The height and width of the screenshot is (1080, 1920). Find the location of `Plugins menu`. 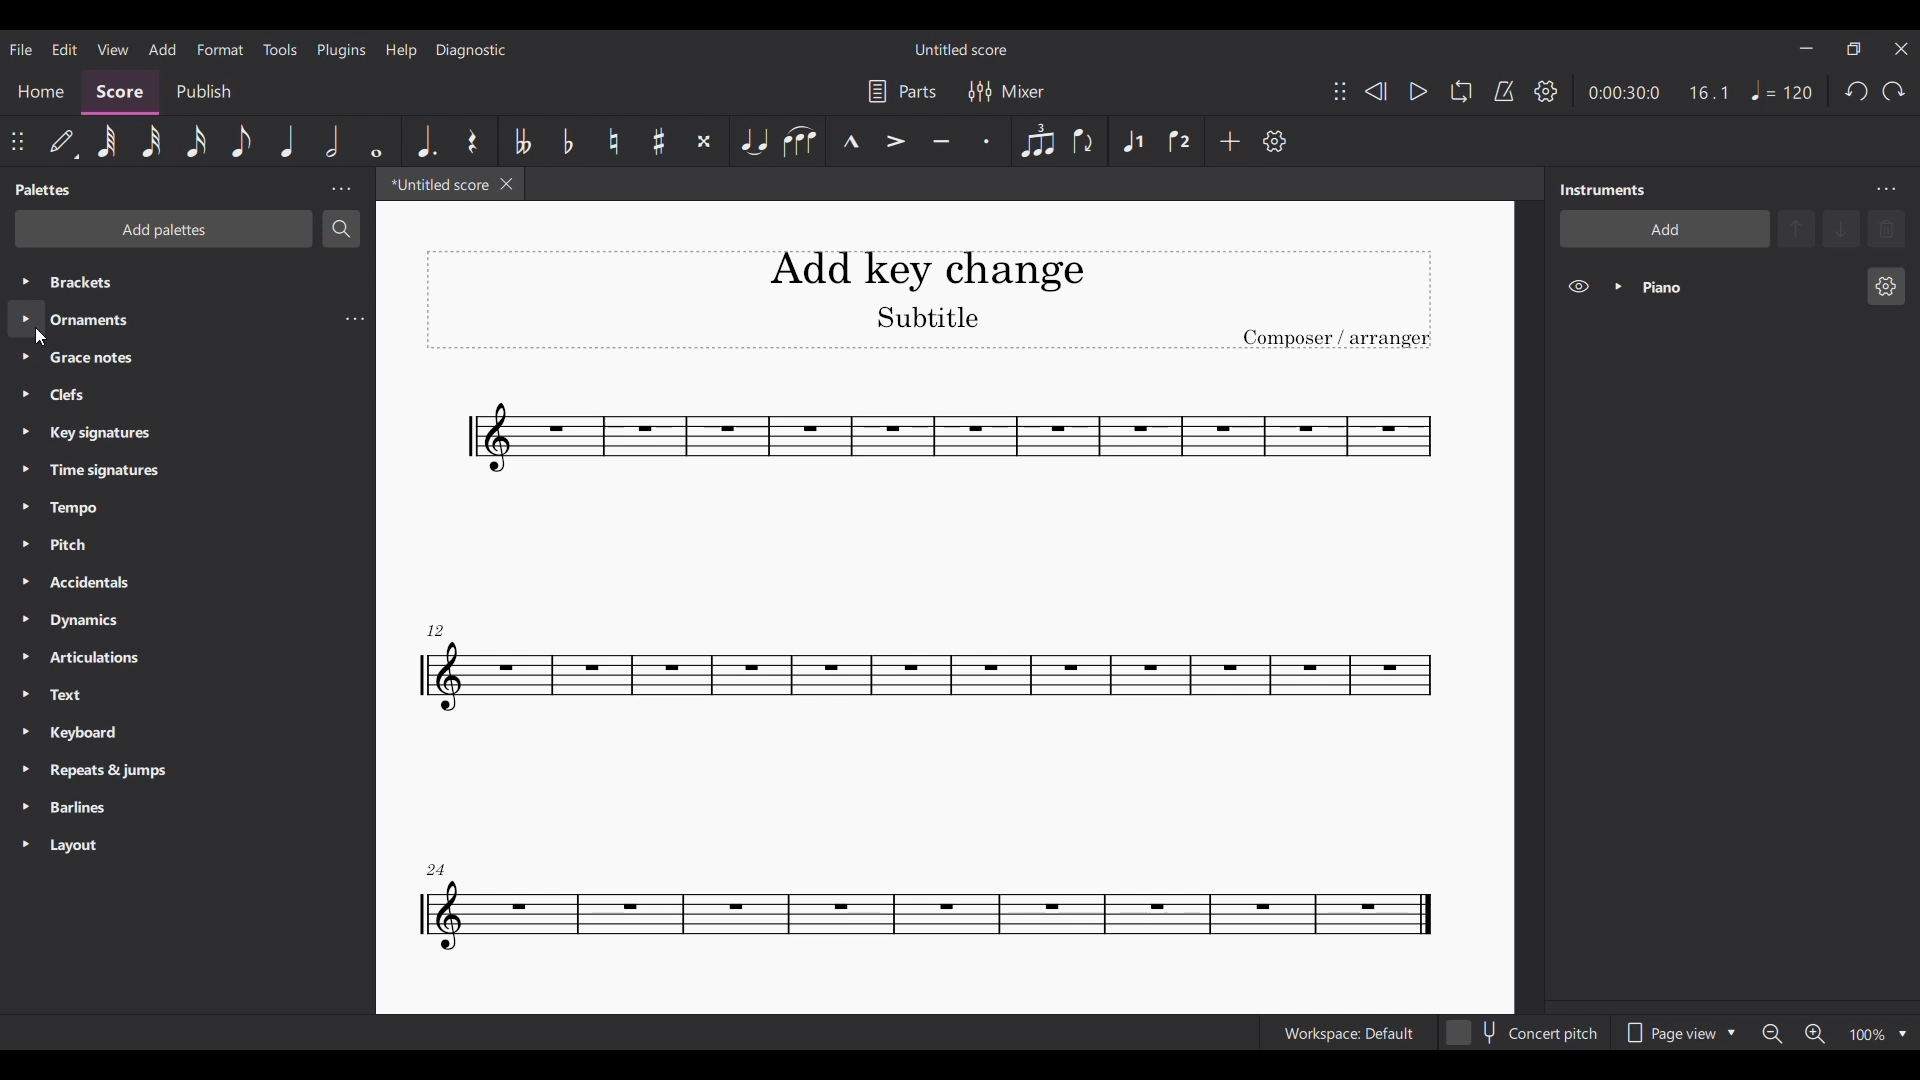

Plugins menu is located at coordinates (341, 49).